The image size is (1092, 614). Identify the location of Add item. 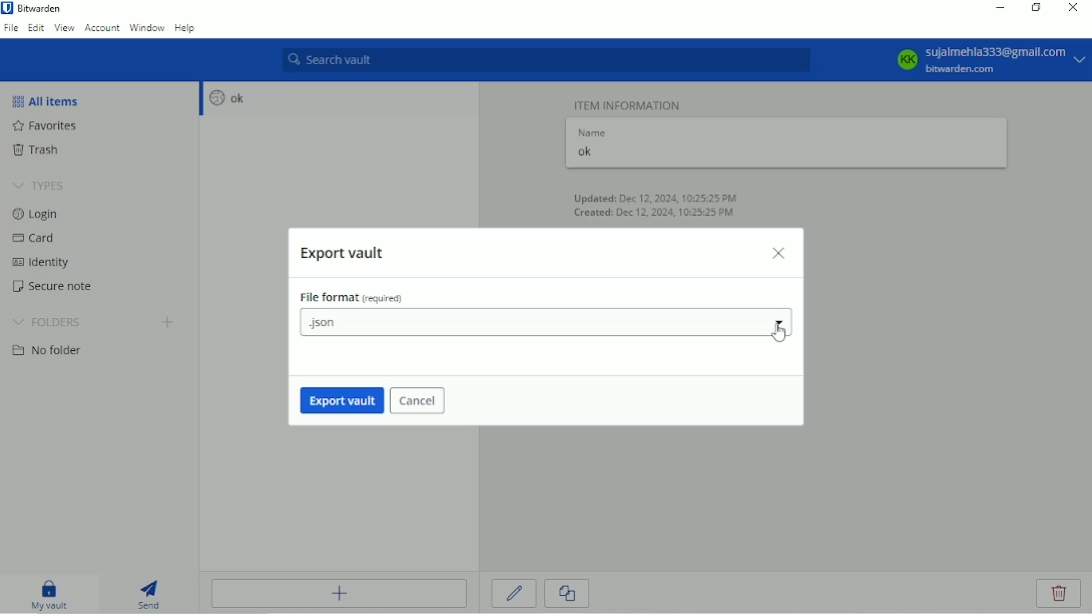
(339, 593).